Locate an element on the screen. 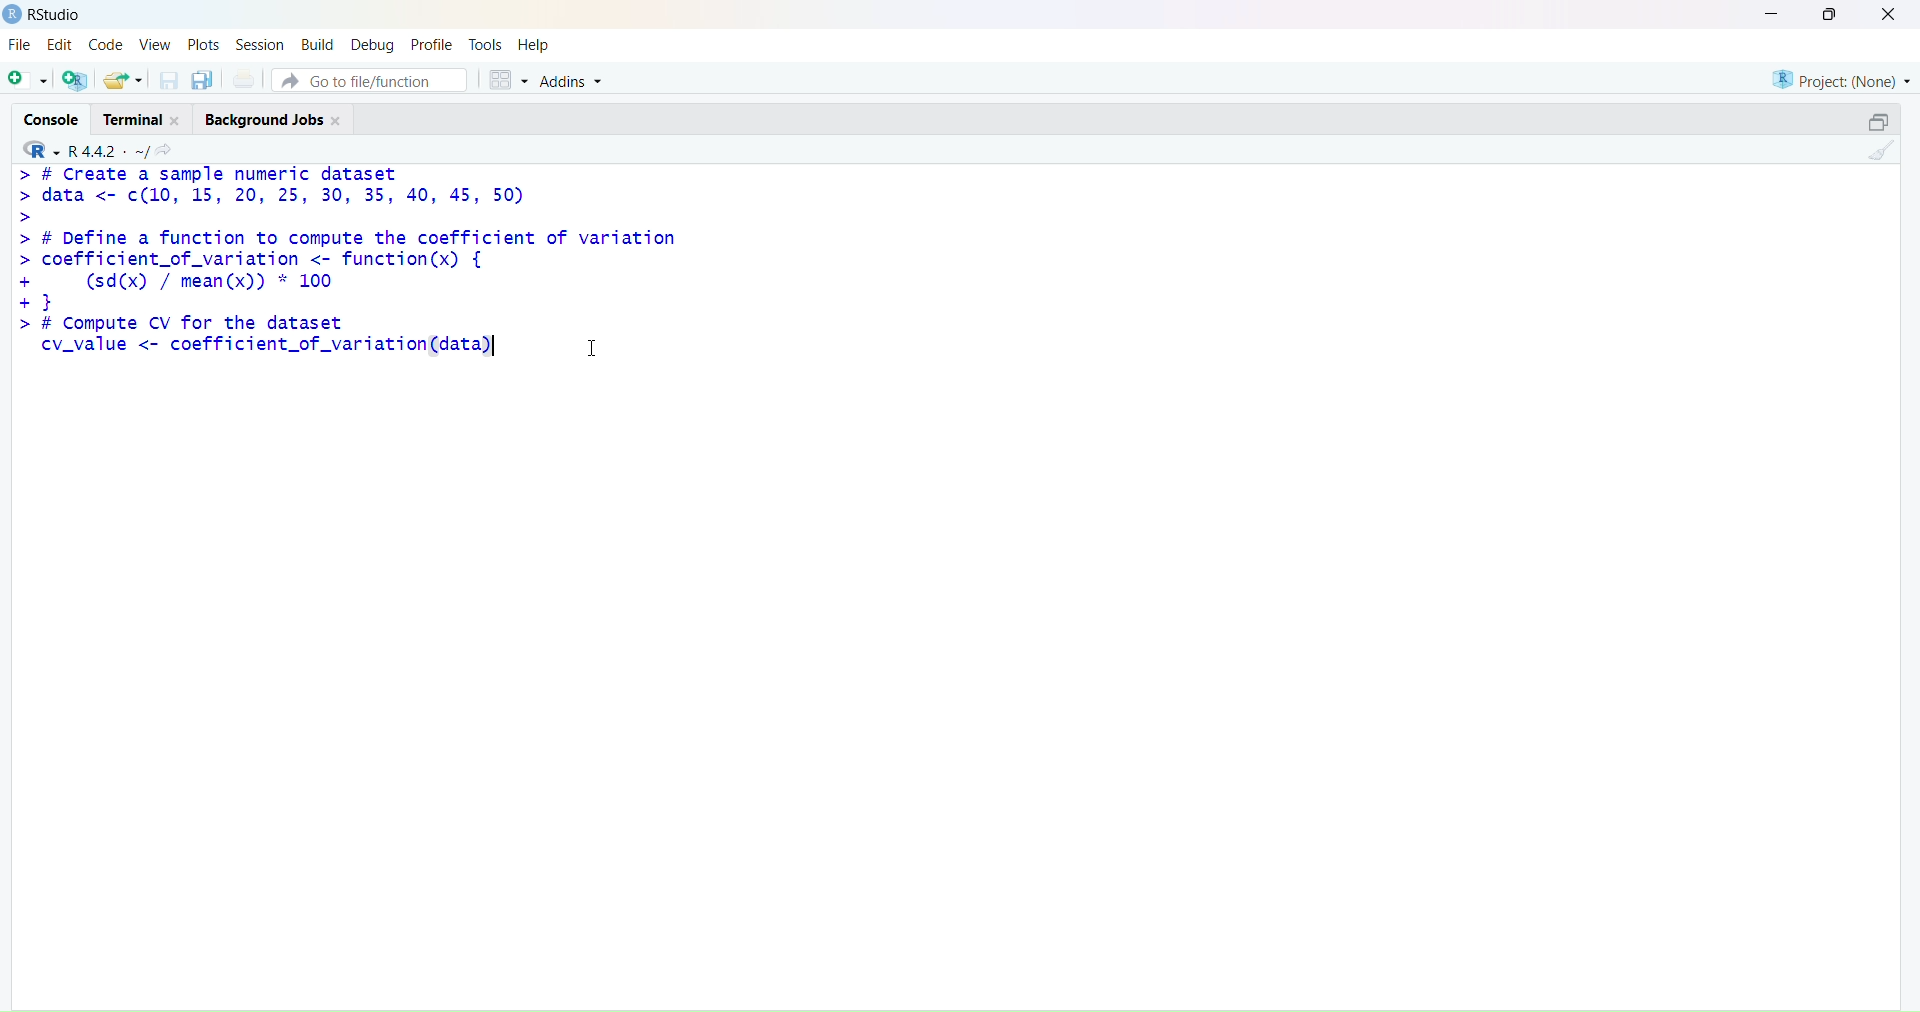 This screenshot has height=1012, width=1920. build is located at coordinates (317, 45).